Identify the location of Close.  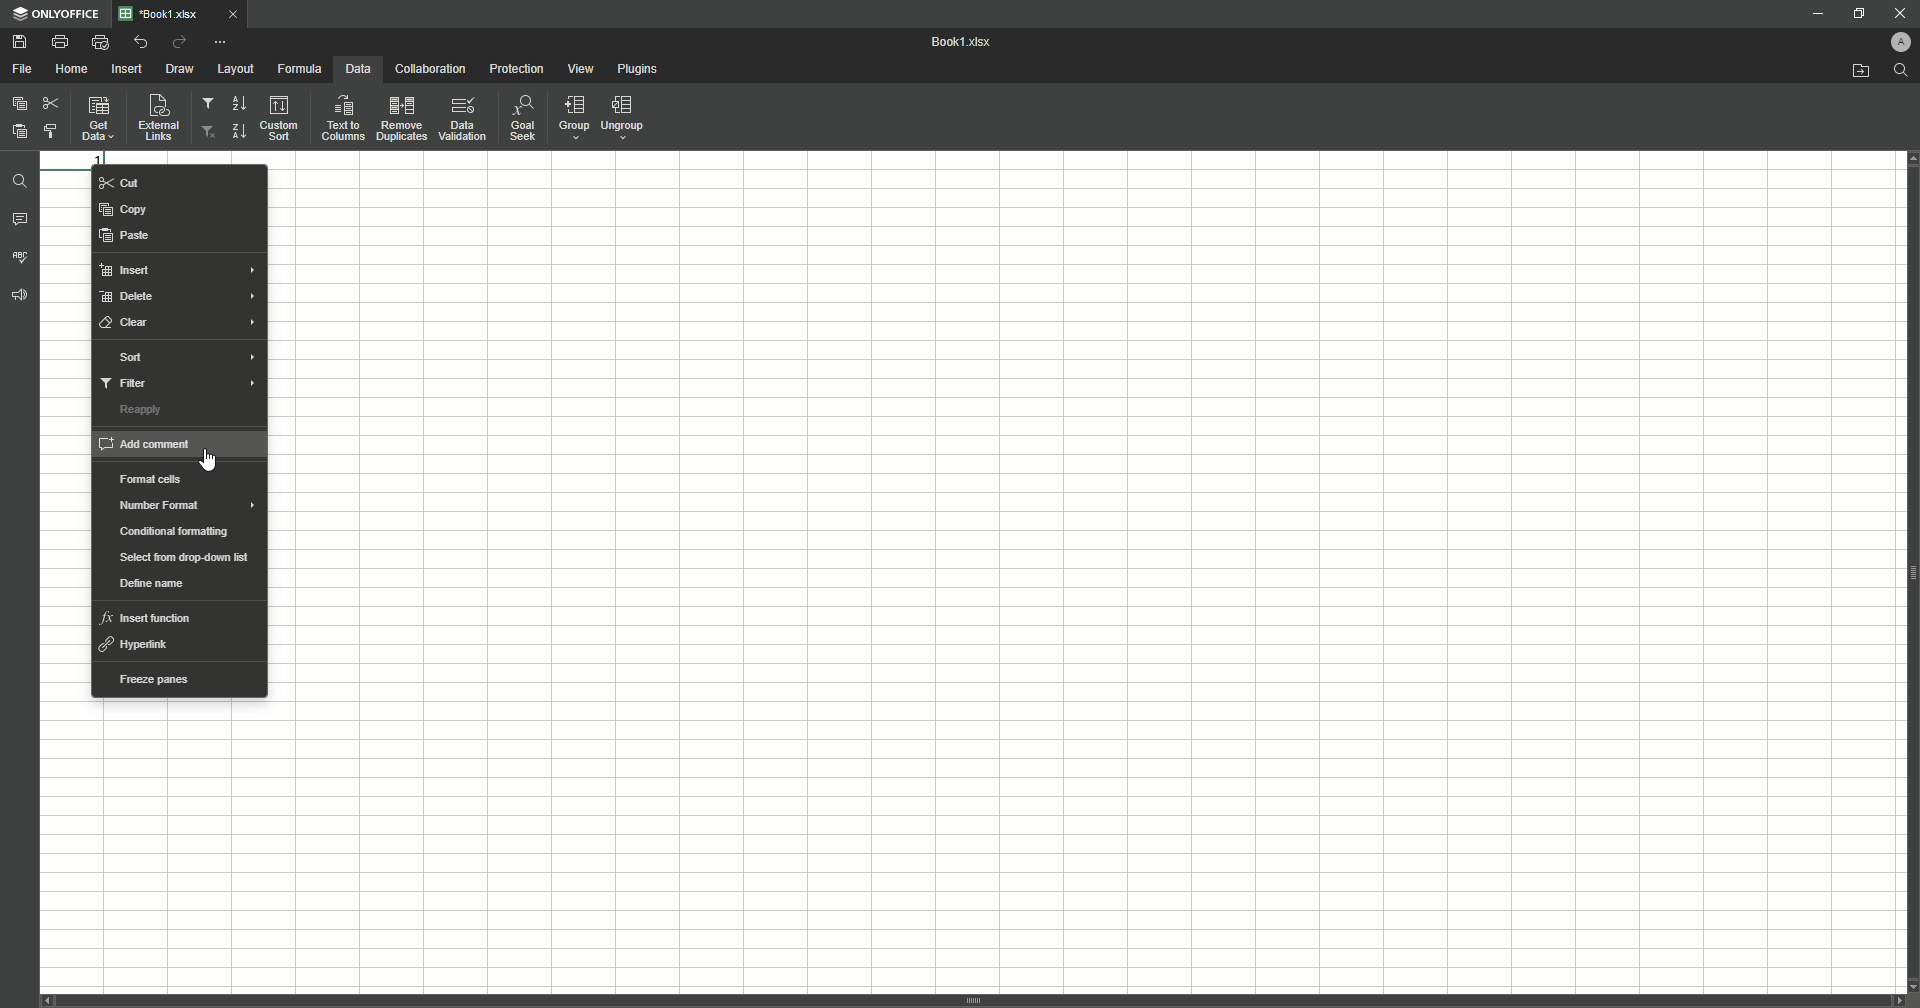
(1893, 12).